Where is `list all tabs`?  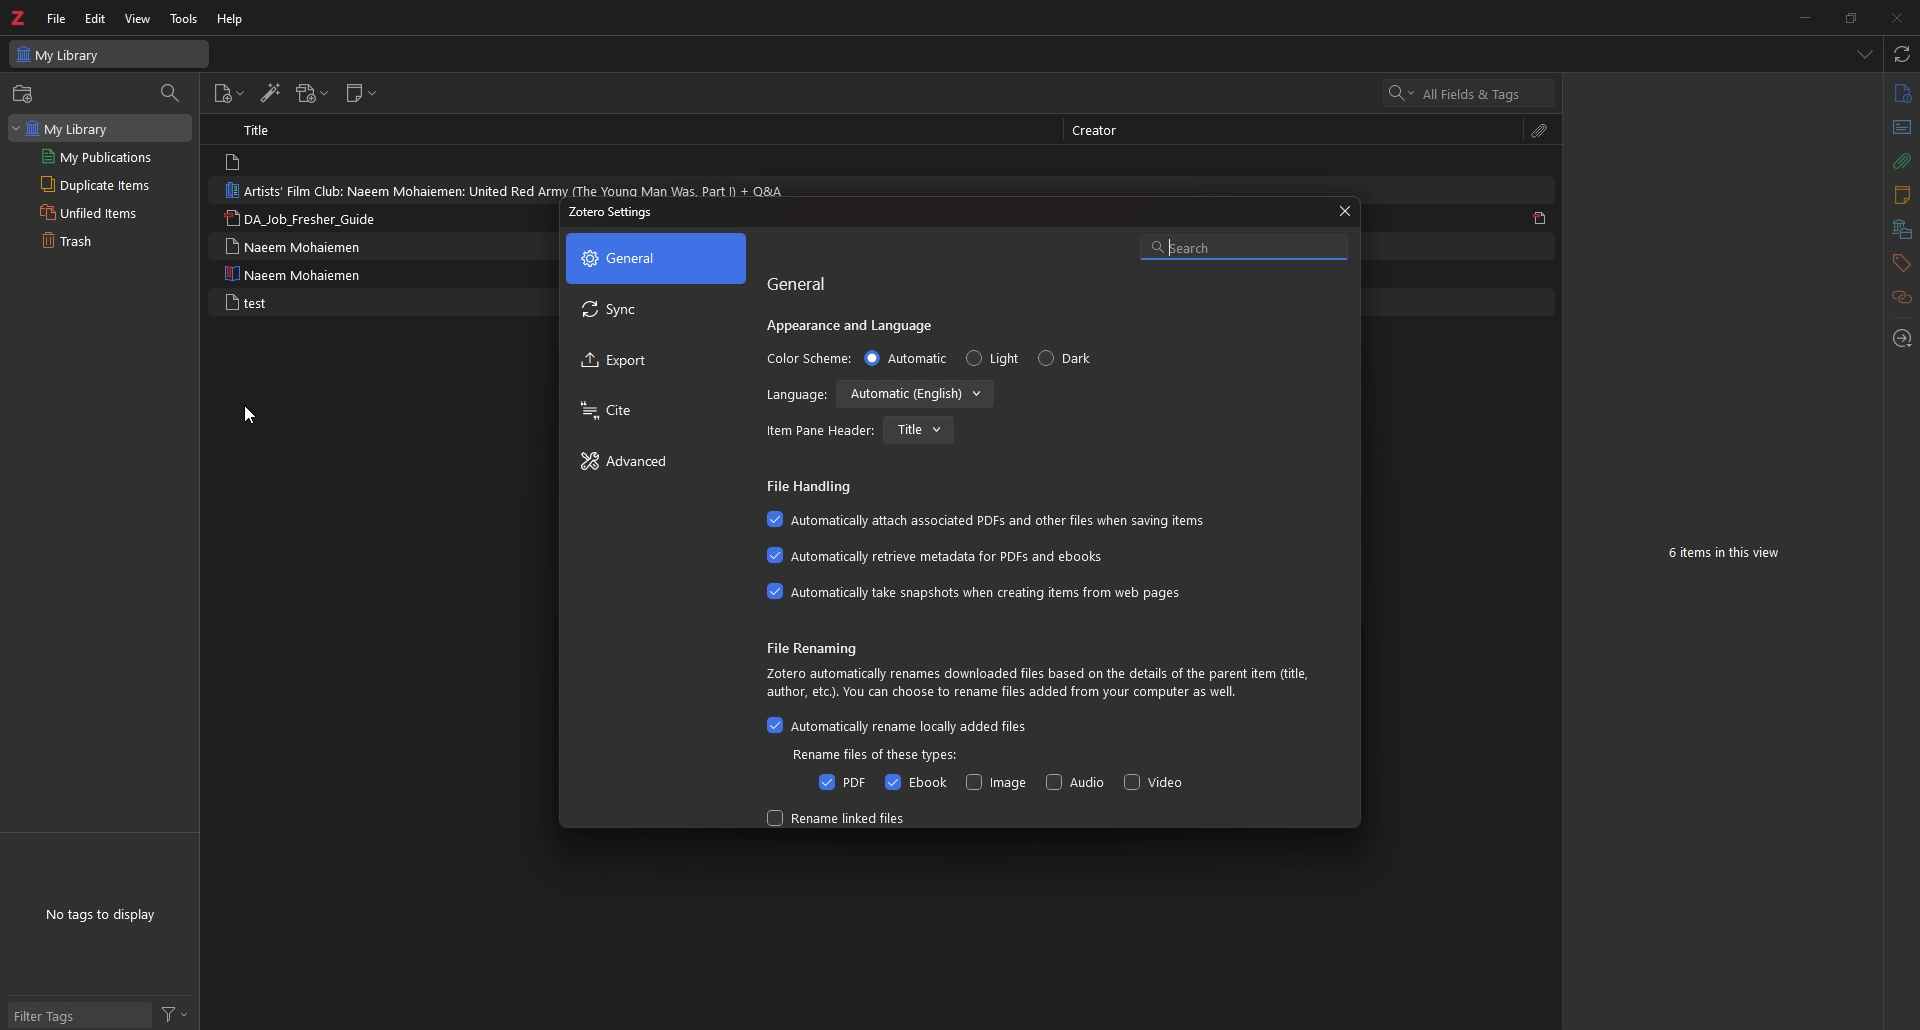
list all tabs is located at coordinates (1864, 56).